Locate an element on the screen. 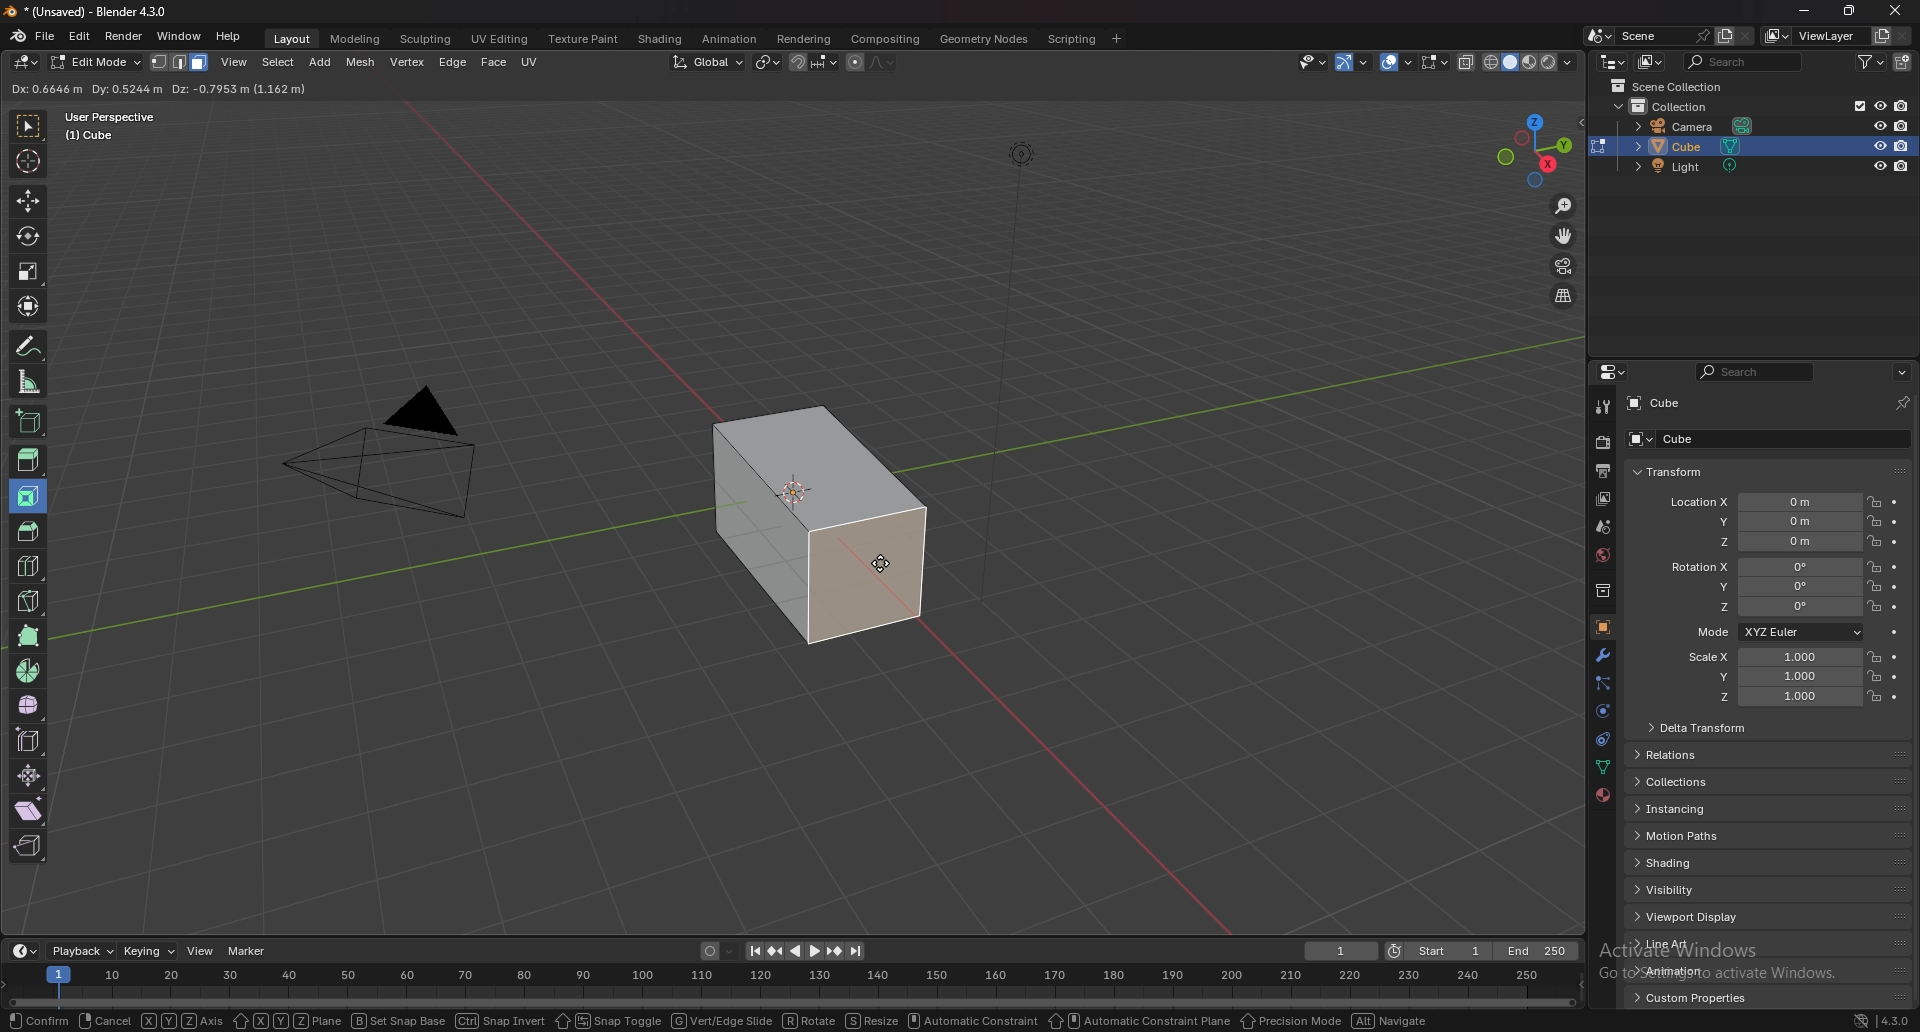 The width and height of the screenshot is (1920, 1032). animate property is located at coordinates (1897, 698).